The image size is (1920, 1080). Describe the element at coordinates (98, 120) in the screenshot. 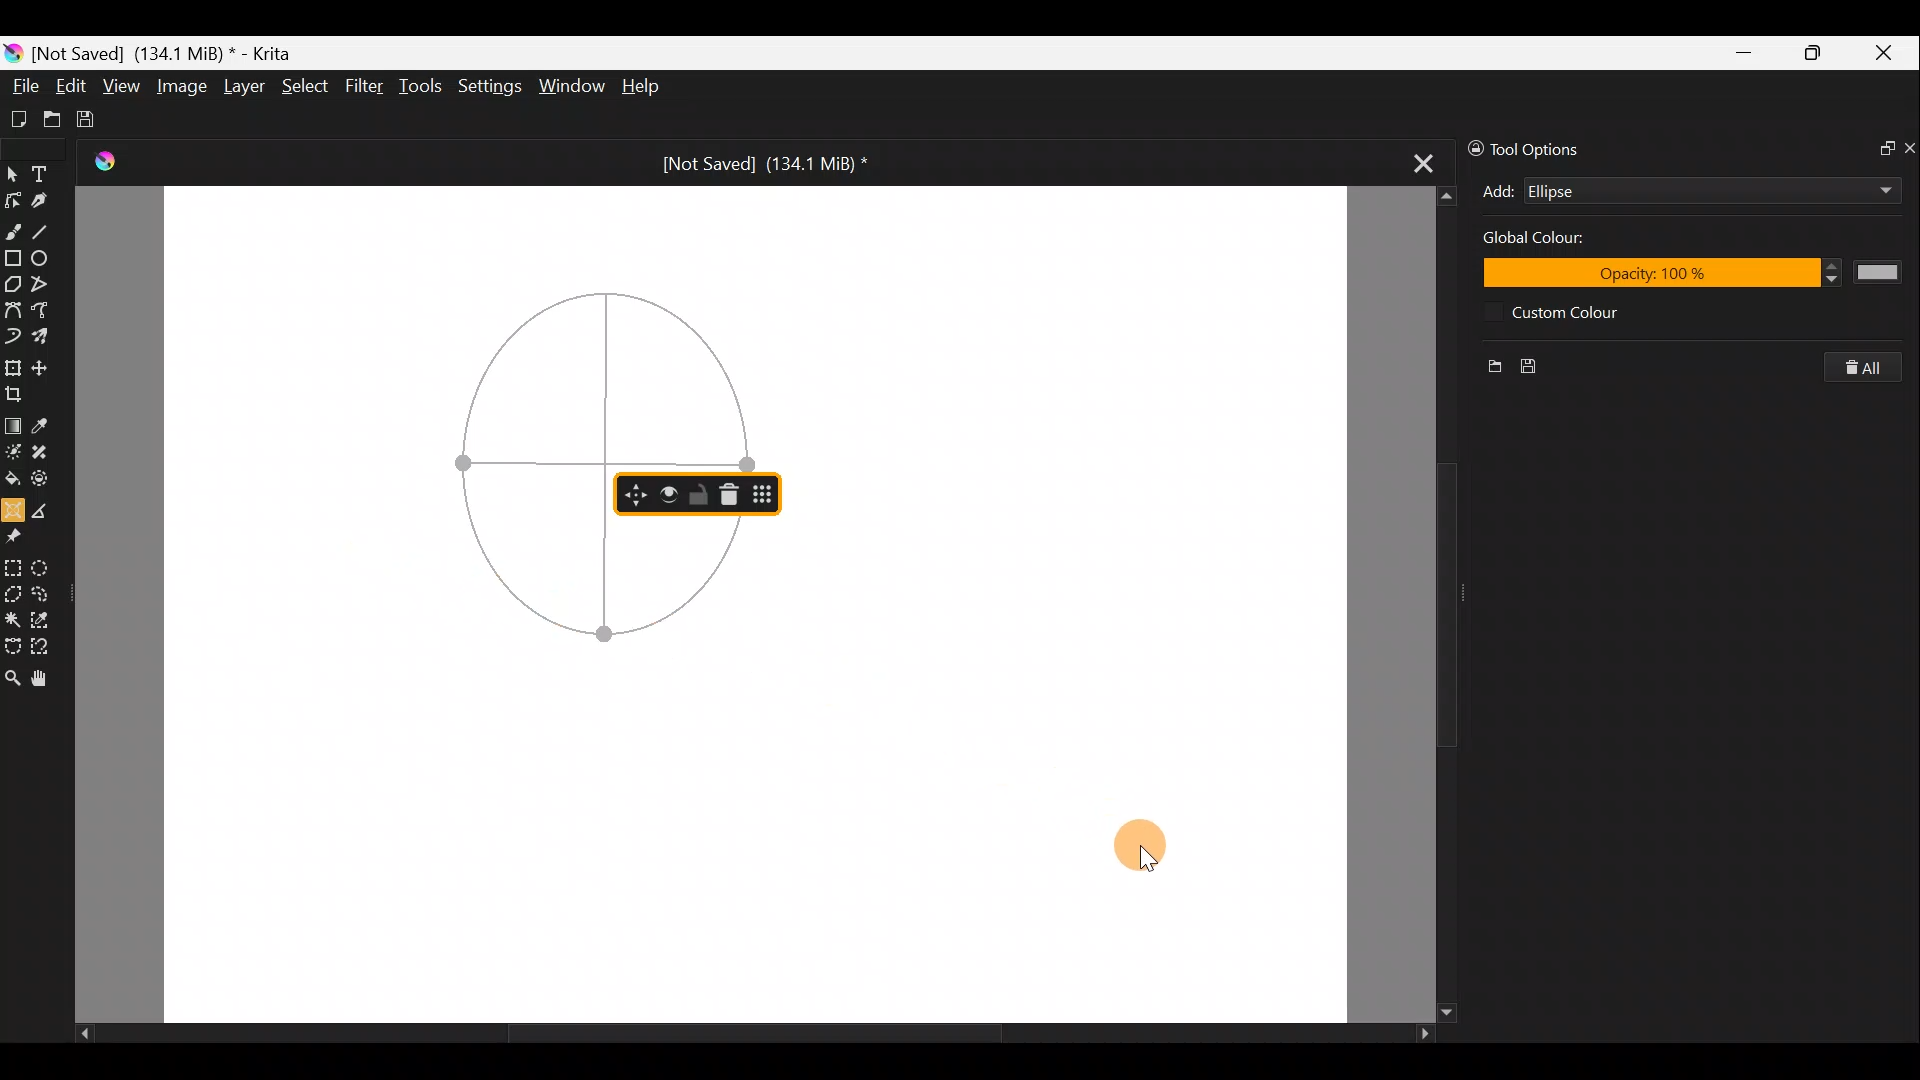

I see `Save` at that location.